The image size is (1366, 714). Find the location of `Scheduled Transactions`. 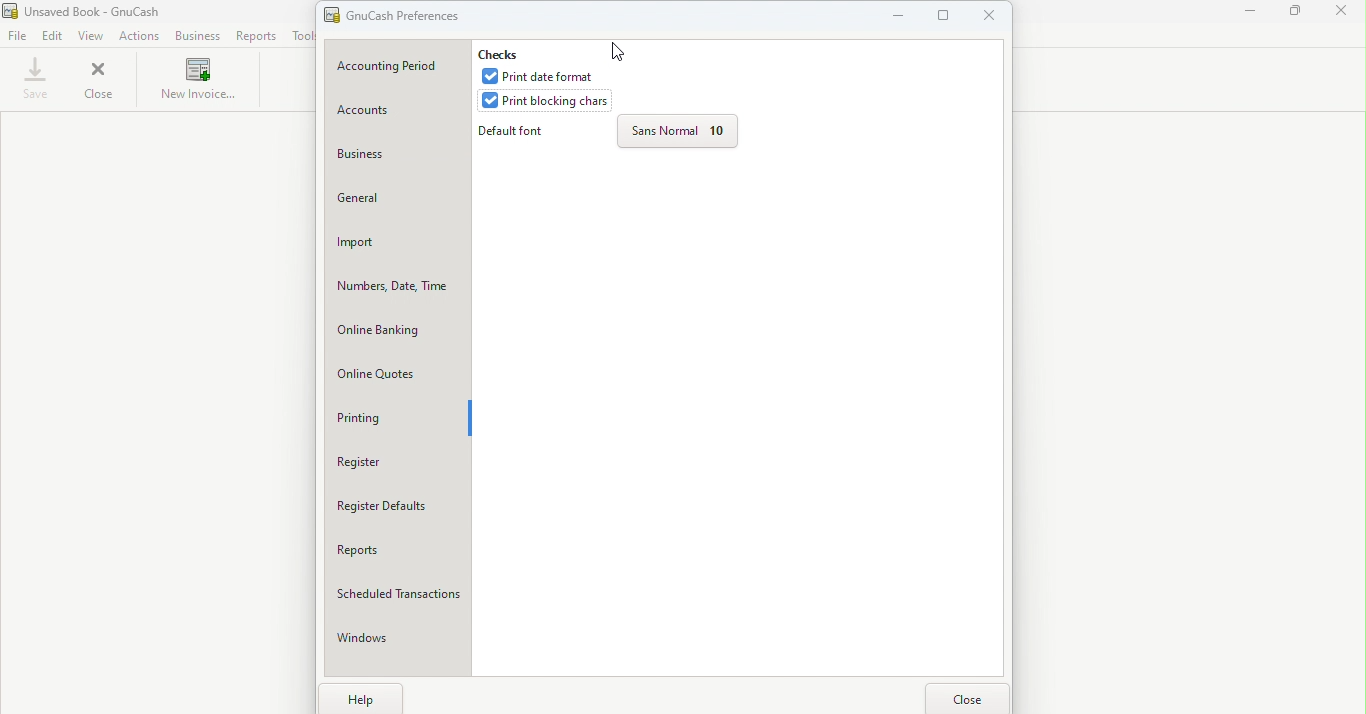

Scheduled Transactions is located at coordinates (398, 596).